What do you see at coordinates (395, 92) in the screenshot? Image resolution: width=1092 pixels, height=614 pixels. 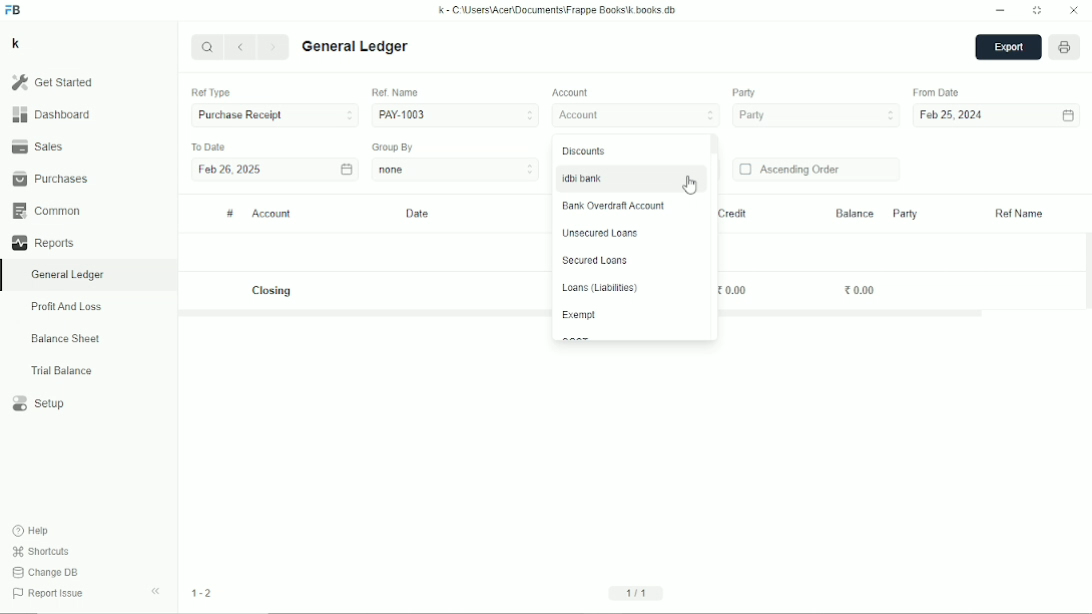 I see `Ref. Name` at bounding box center [395, 92].